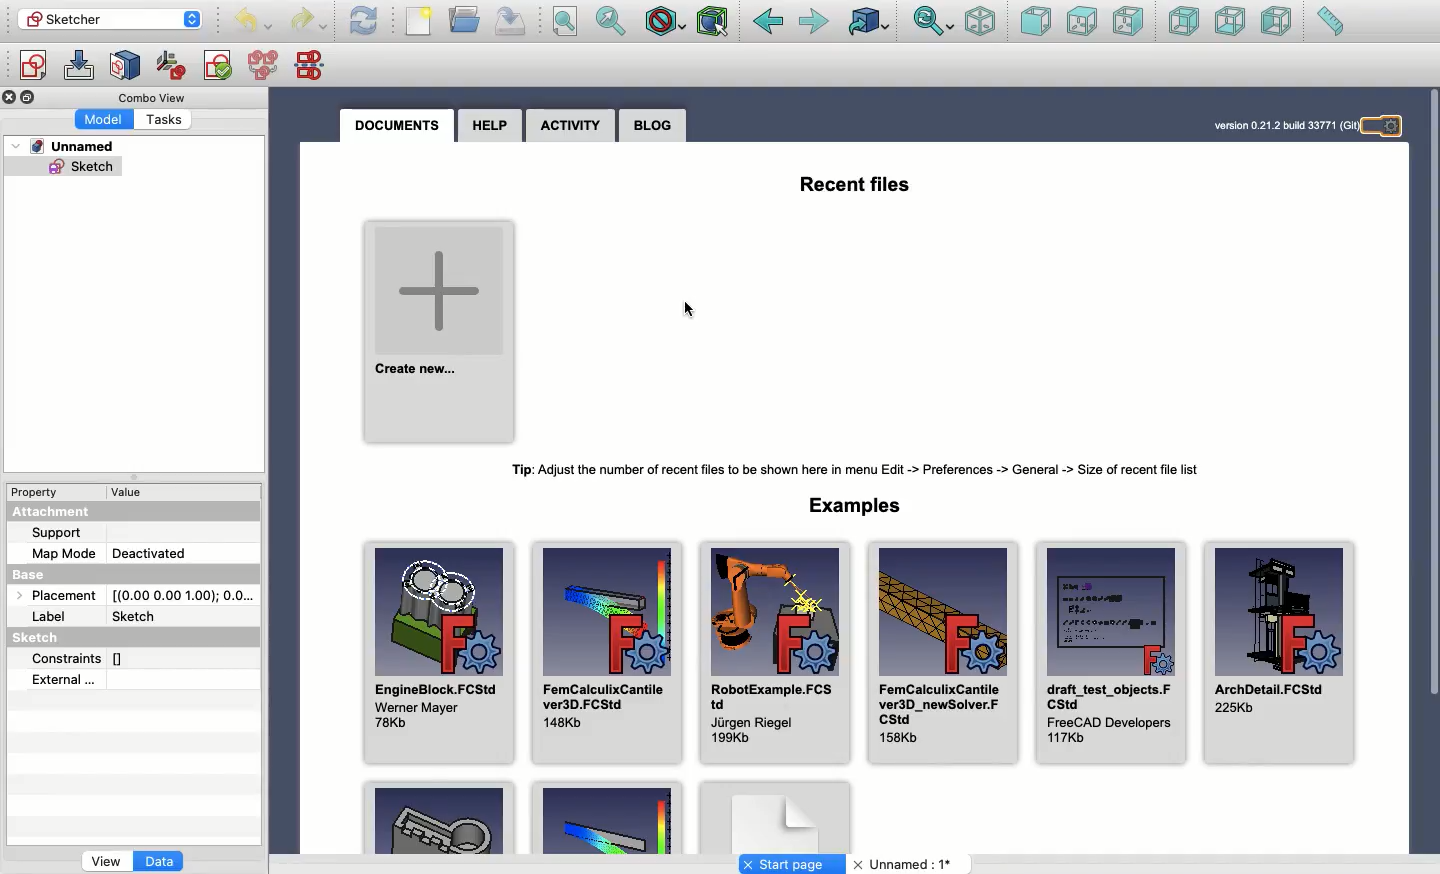 Image resolution: width=1440 pixels, height=874 pixels. I want to click on Blog, so click(652, 126).